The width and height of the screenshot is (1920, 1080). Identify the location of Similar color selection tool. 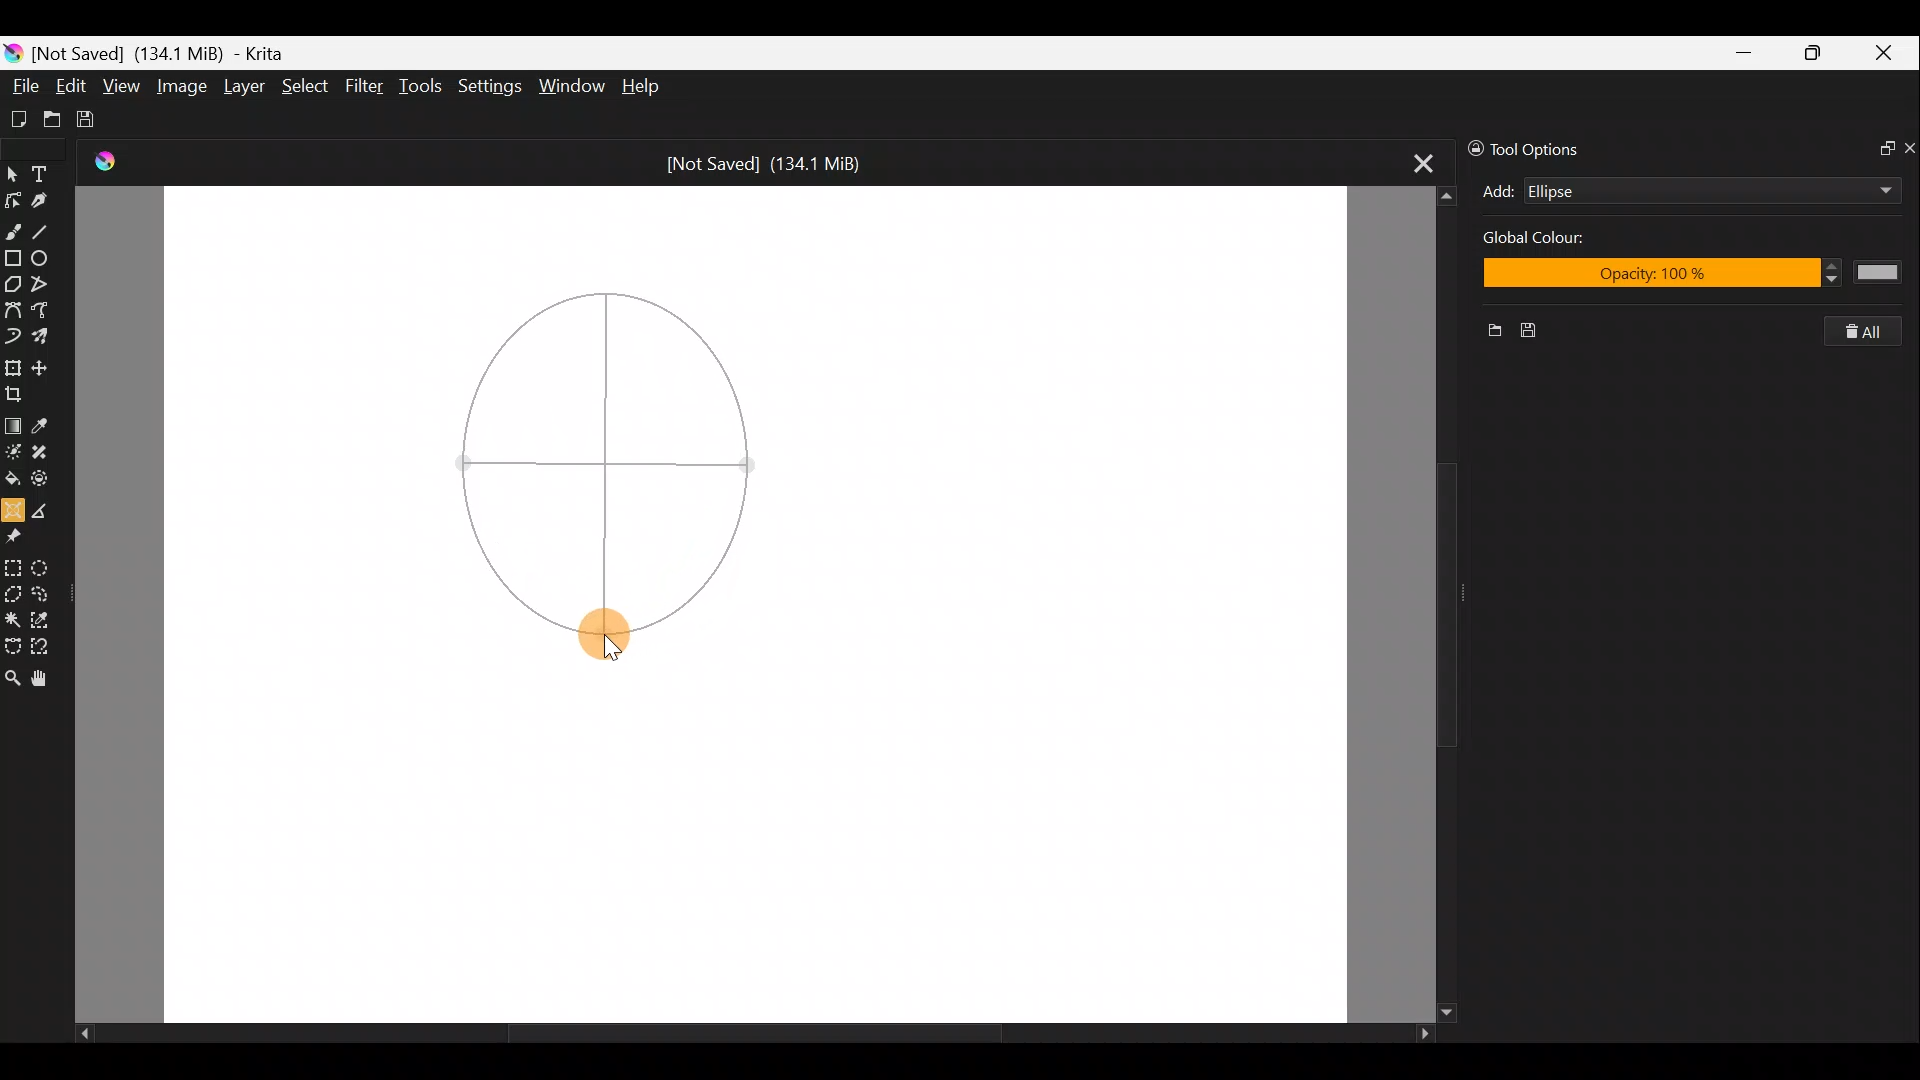
(49, 617).